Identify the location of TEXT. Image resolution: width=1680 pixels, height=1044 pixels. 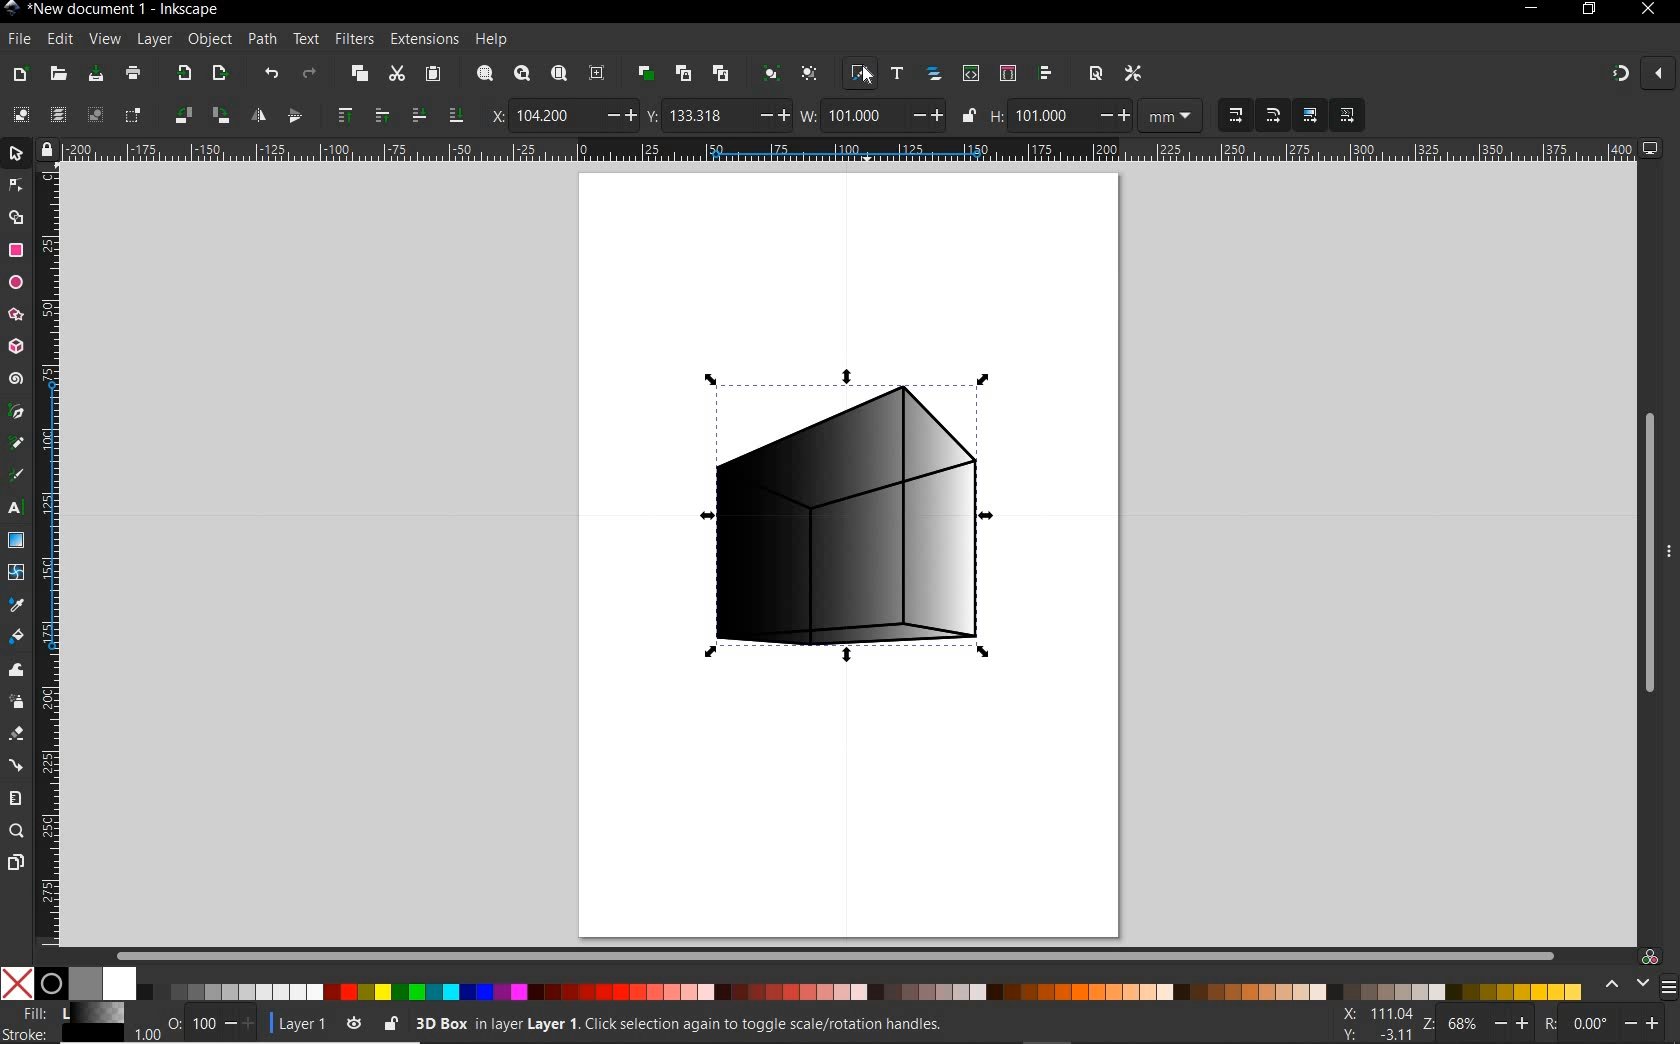
(305, 39).